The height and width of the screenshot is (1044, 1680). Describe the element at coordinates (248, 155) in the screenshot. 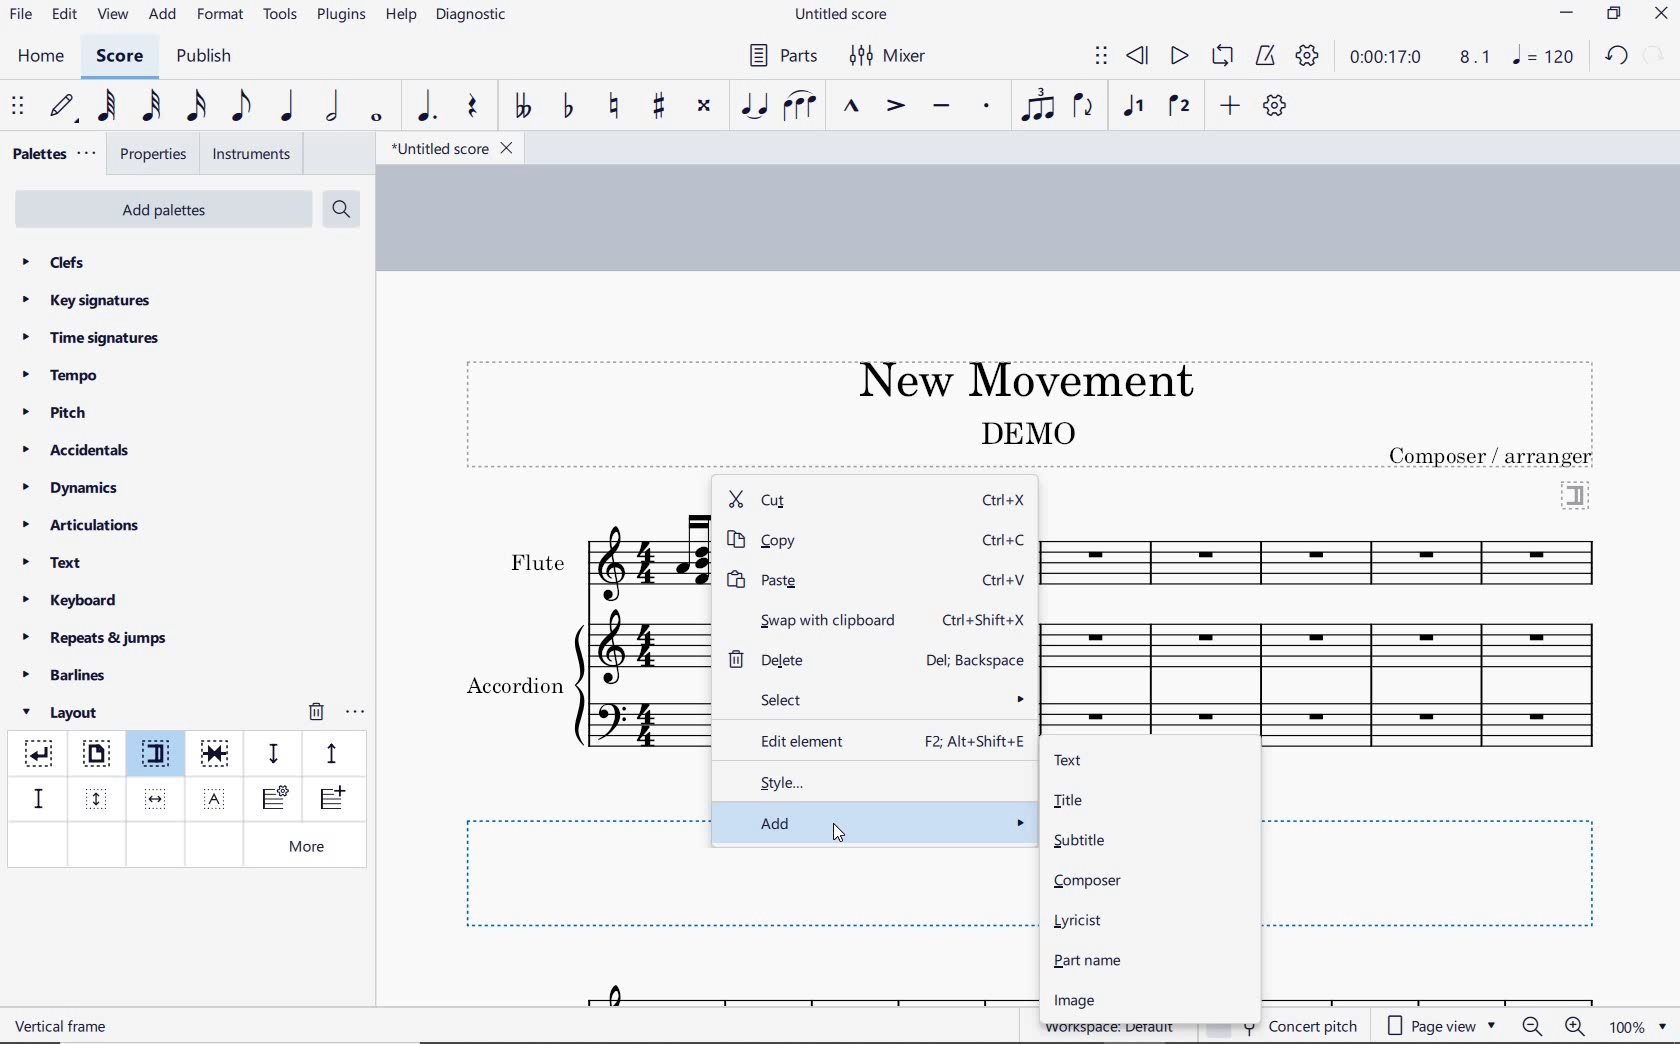

I see `instruments` at that location.